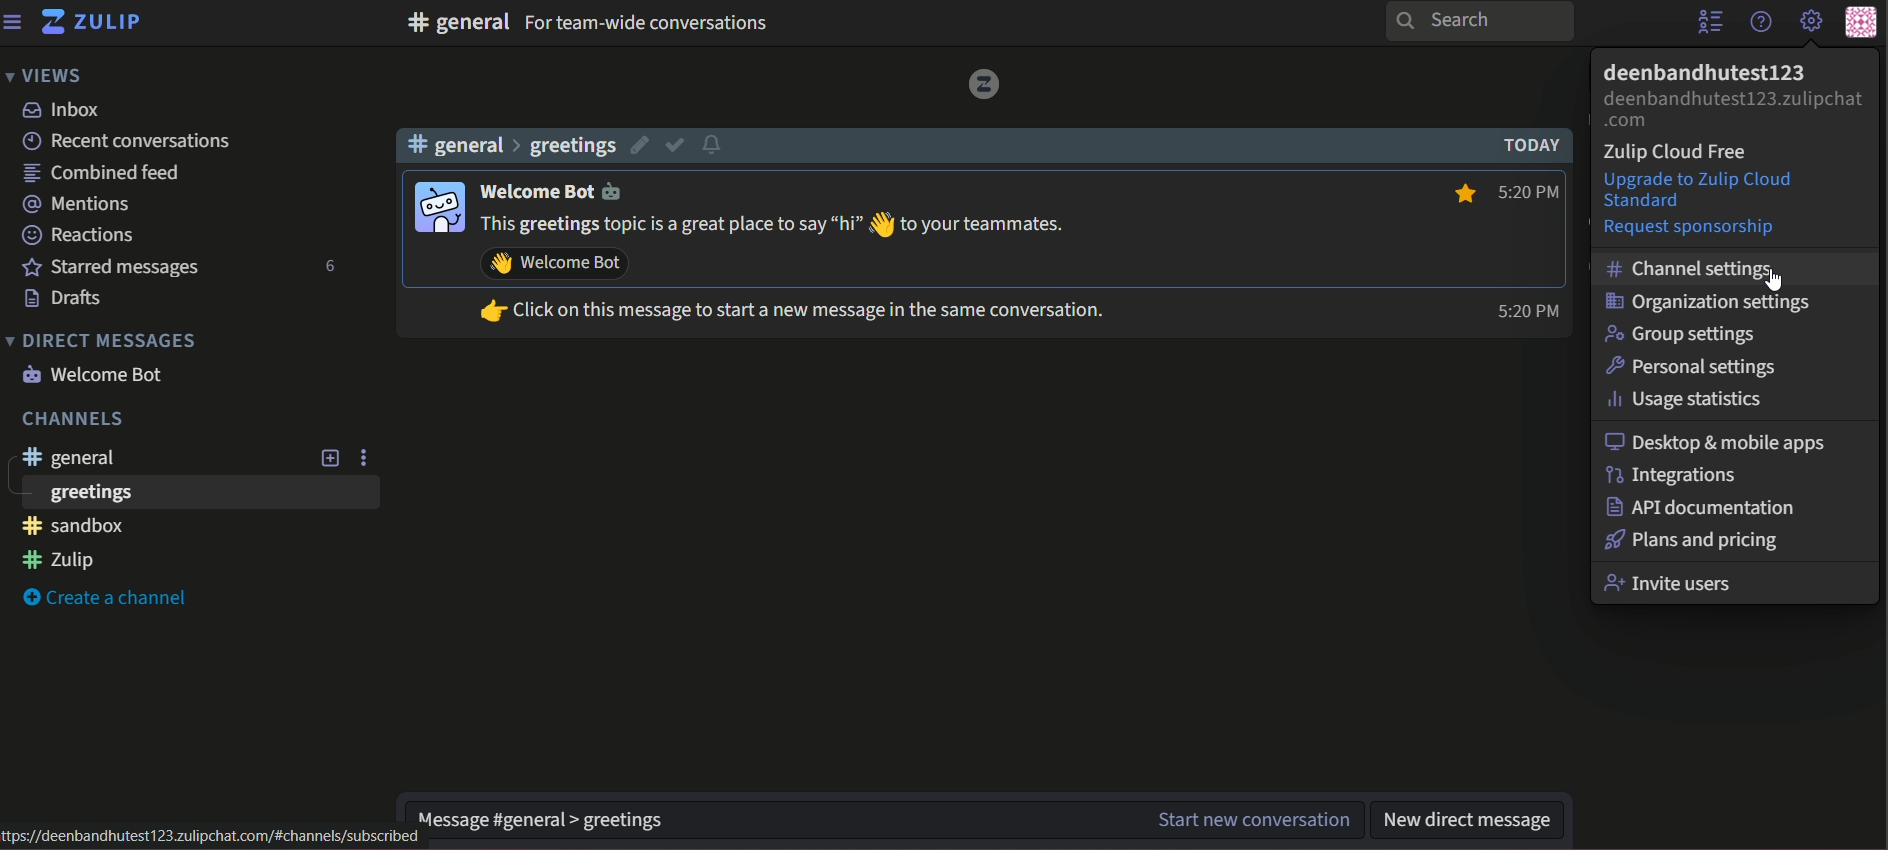 The image size is (1888, 850). Describe the element at coordinates (332, 267) in the screenshot. I see `number of starred messages` at that location.